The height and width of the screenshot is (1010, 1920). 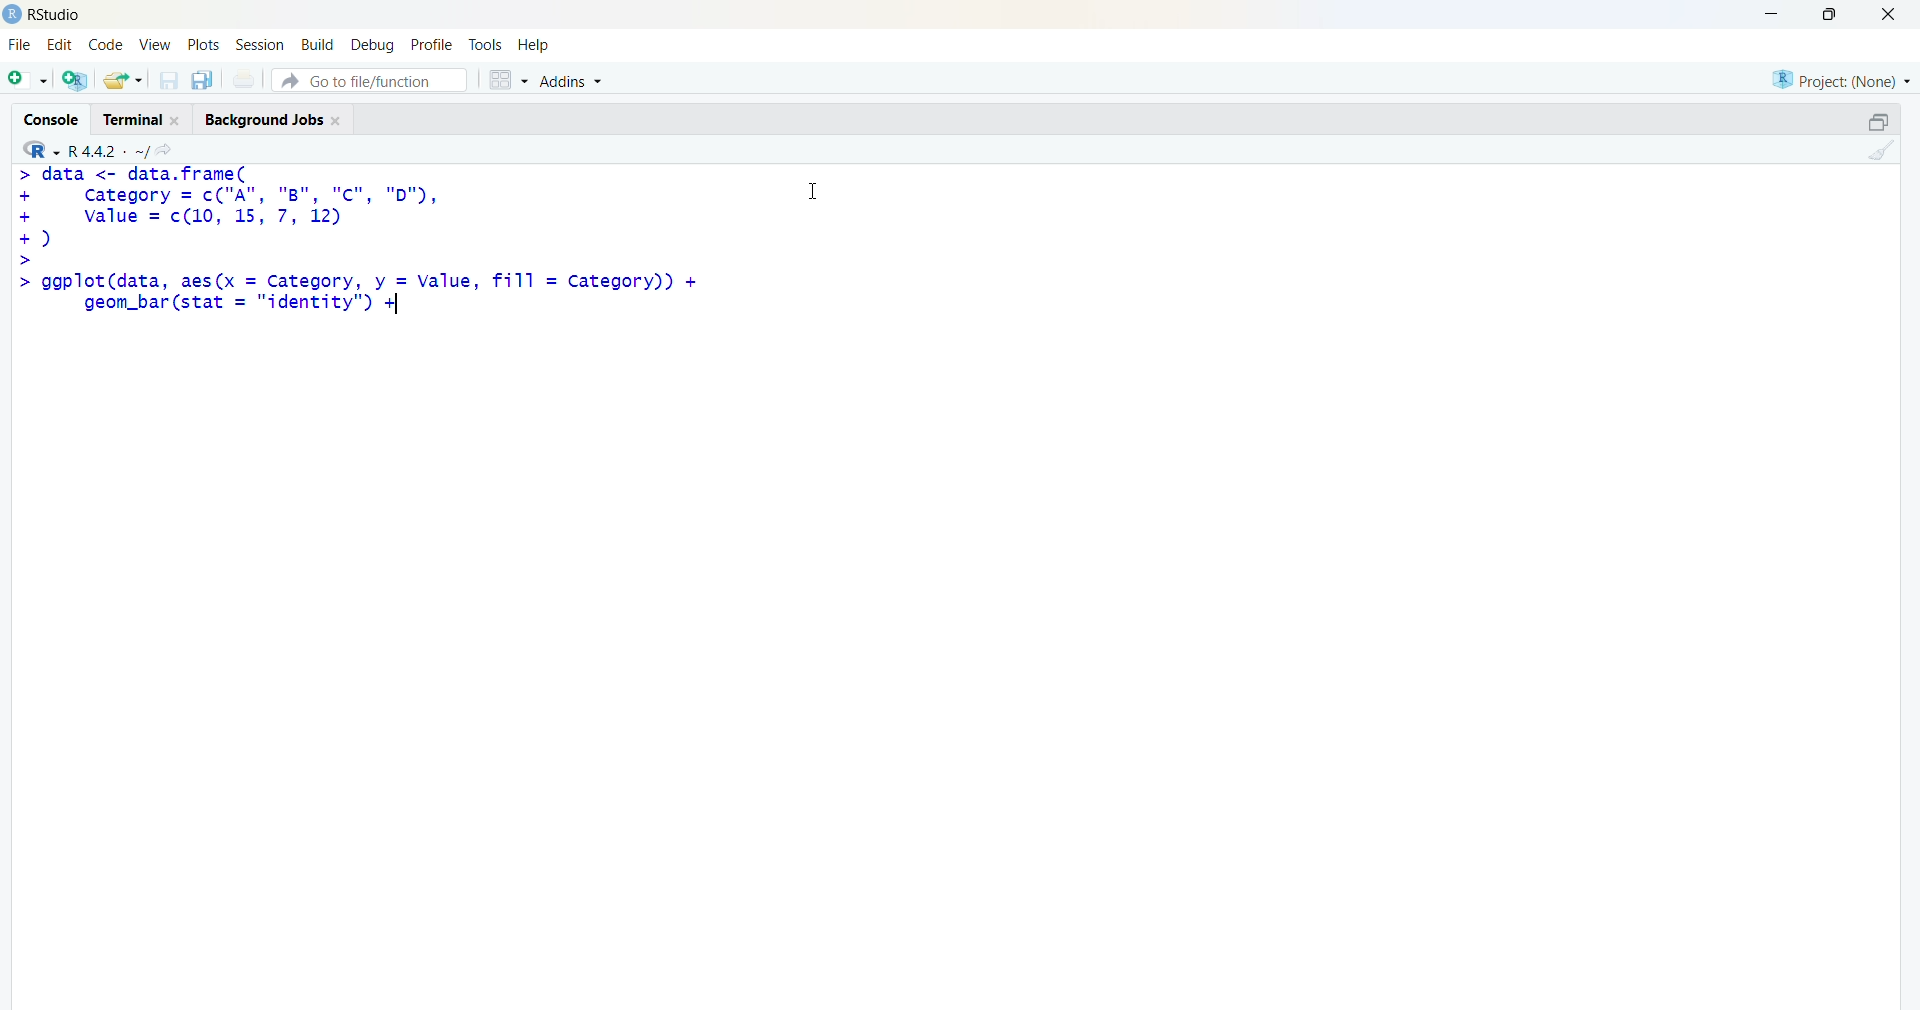 I want to click on go to directiory, so click(x=169, y=150).